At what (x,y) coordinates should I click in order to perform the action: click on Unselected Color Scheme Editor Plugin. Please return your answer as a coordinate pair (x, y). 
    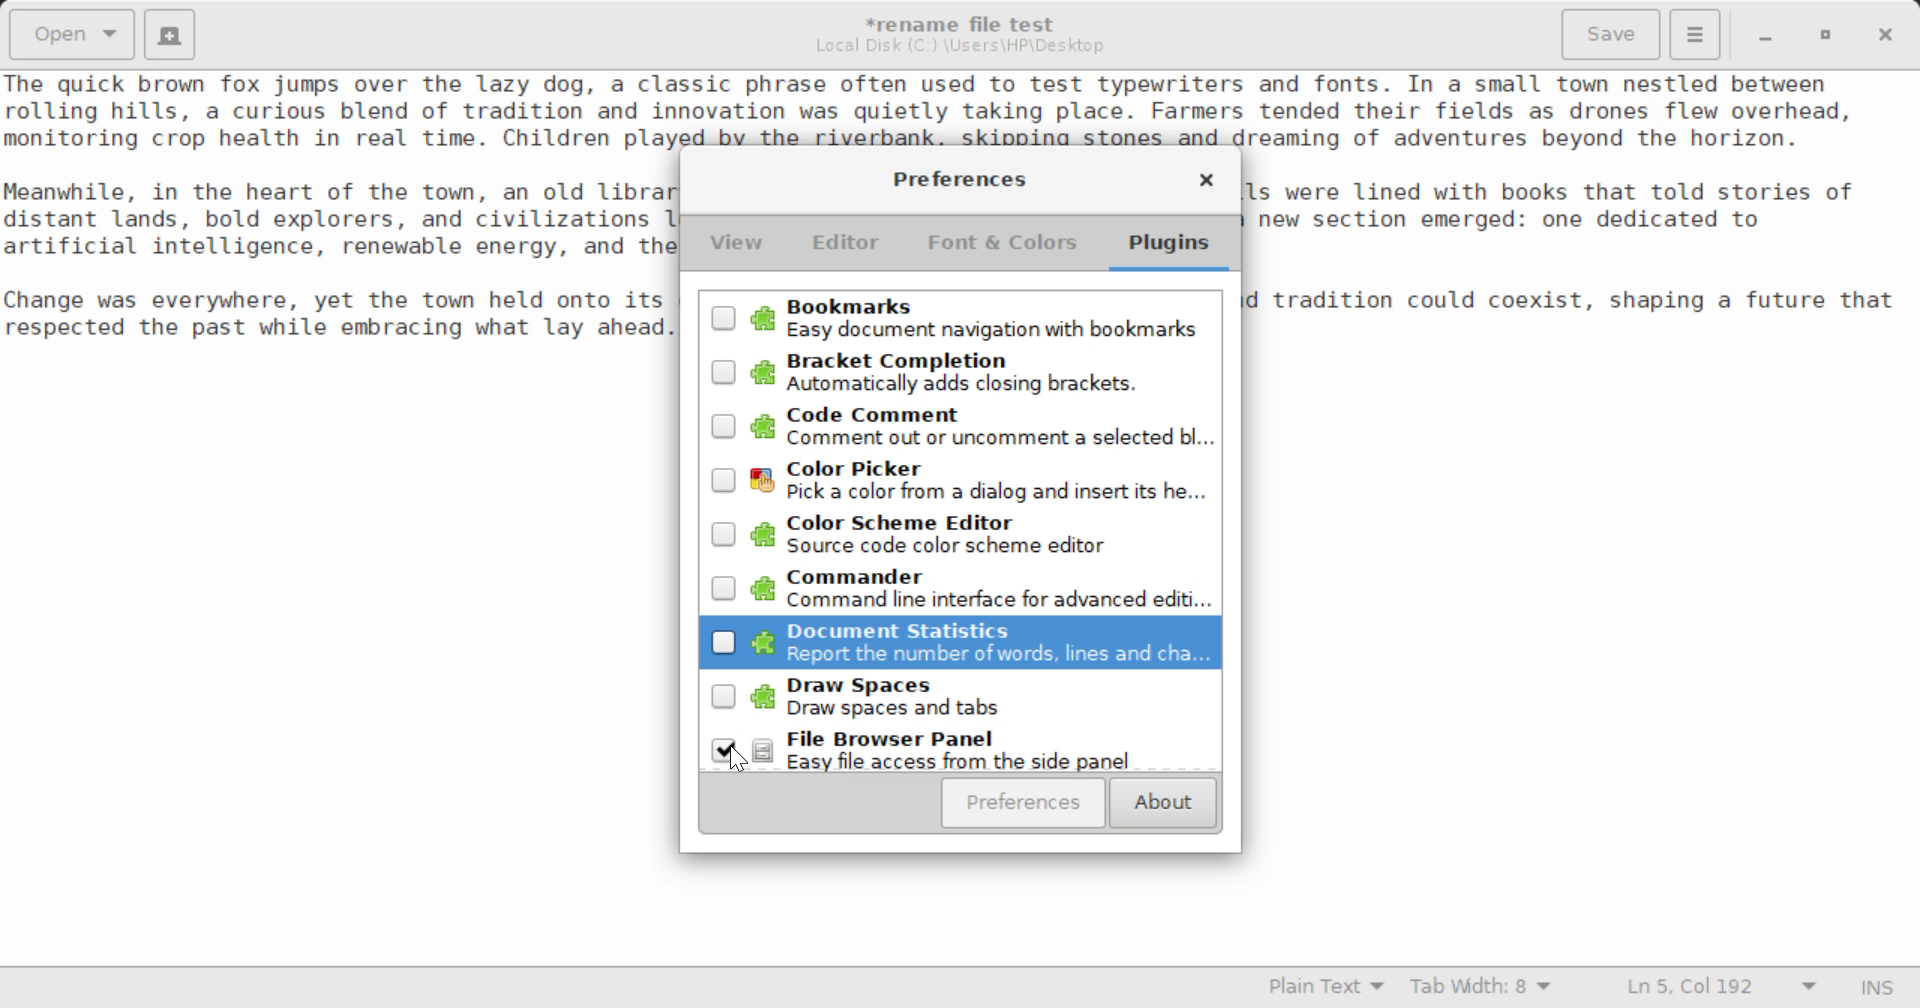
    Looking at the image, I should click on (960, 536).